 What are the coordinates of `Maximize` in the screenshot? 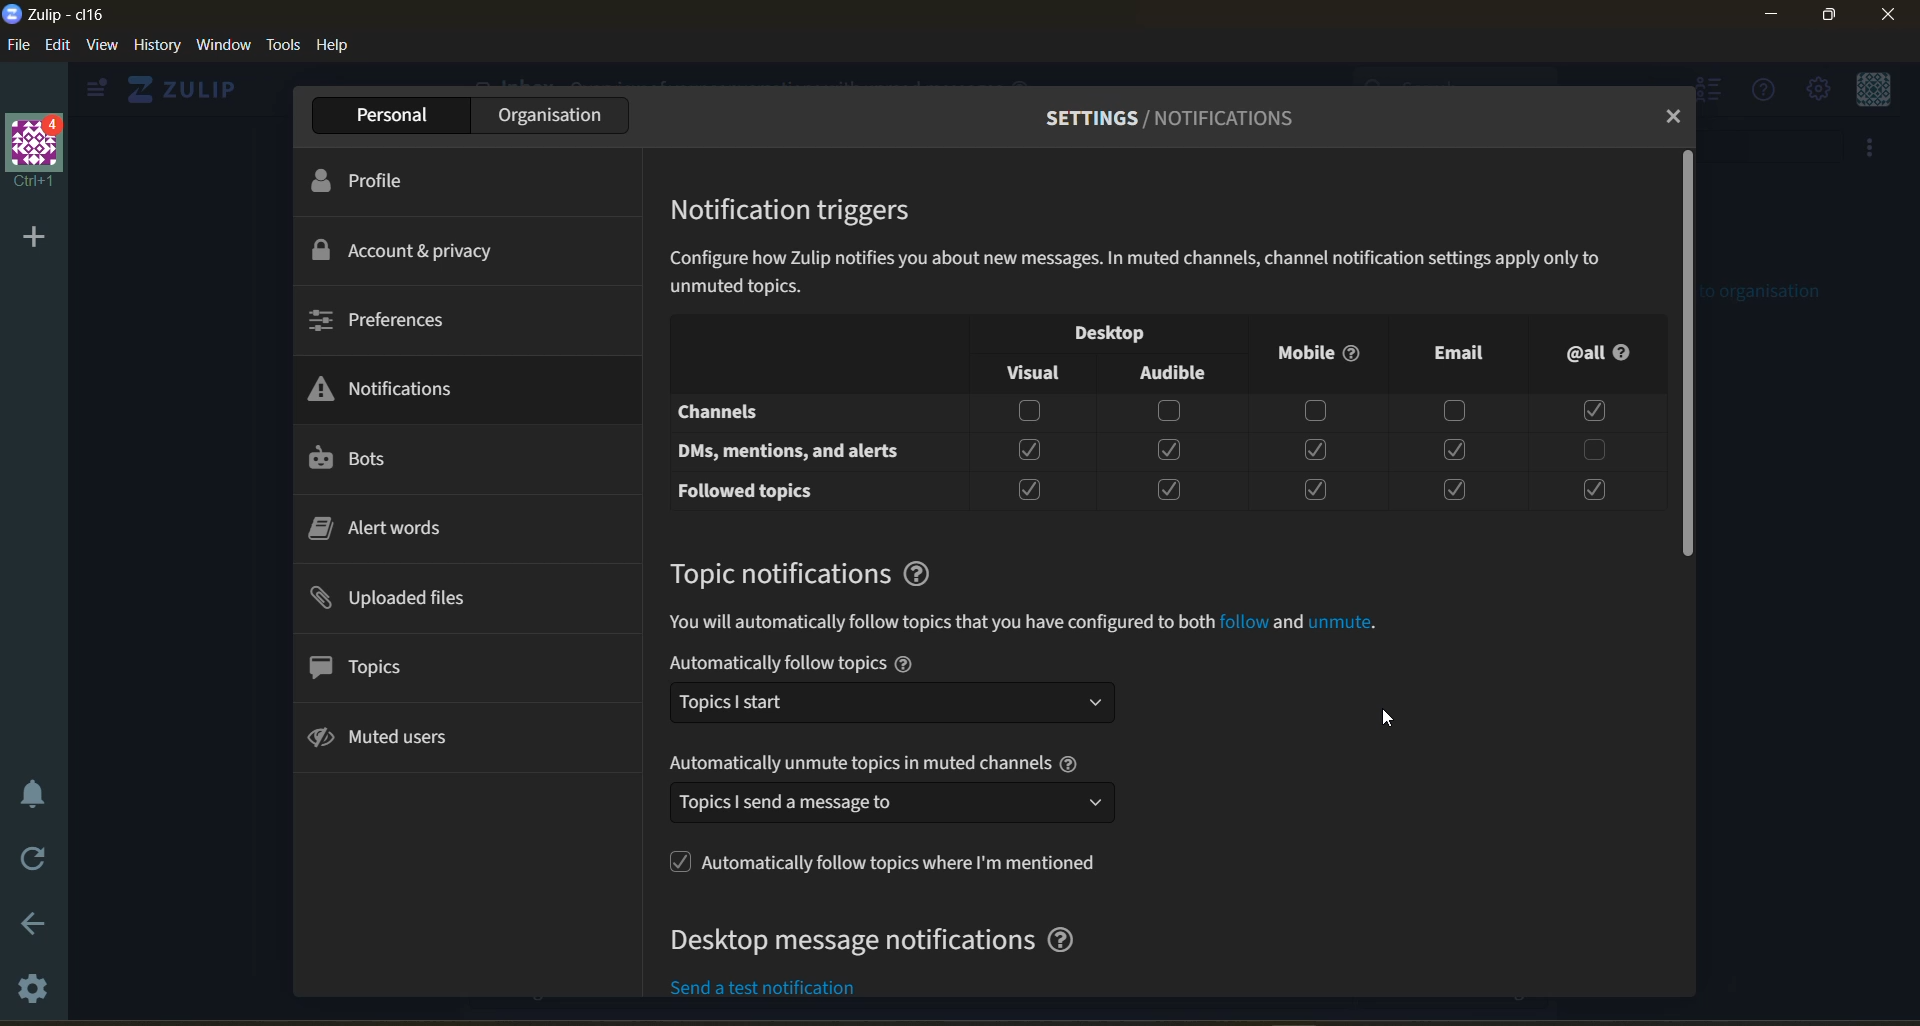 It's located at (1834, 19).